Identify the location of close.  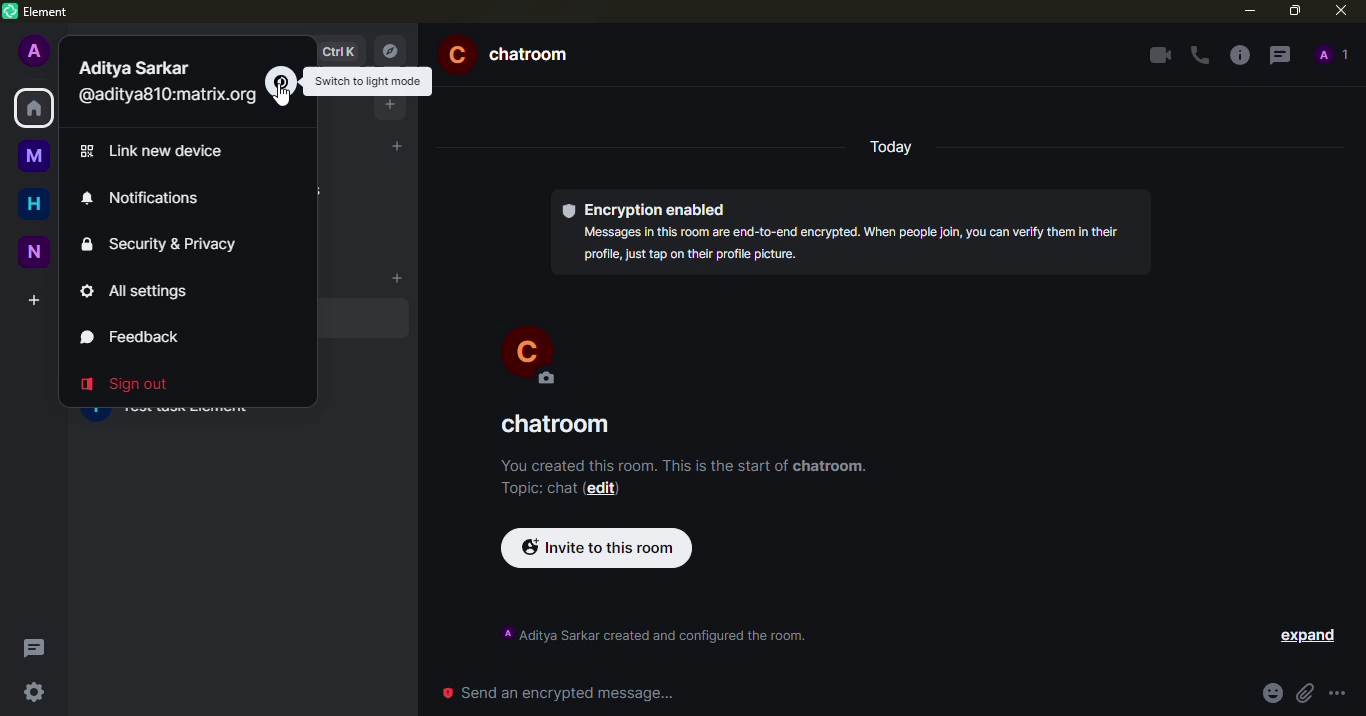
(1339, 11).